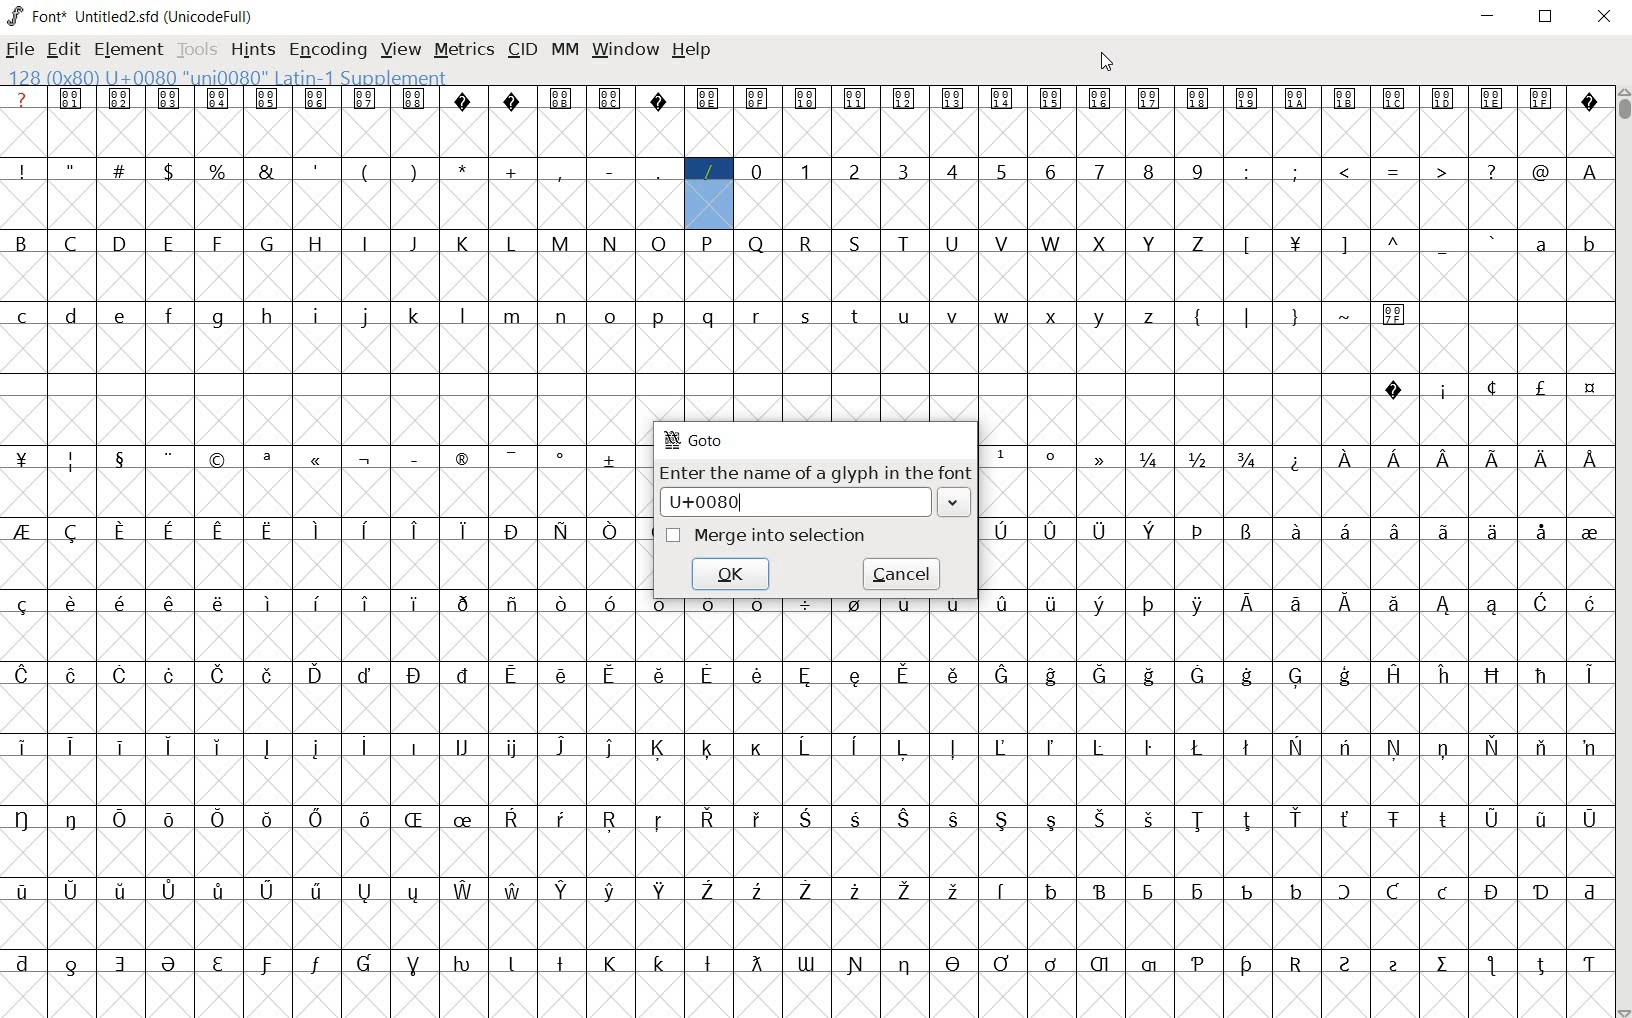  Describe the element at coordinates (1493, 99) in the screenshot. I see `glyph` at that location.